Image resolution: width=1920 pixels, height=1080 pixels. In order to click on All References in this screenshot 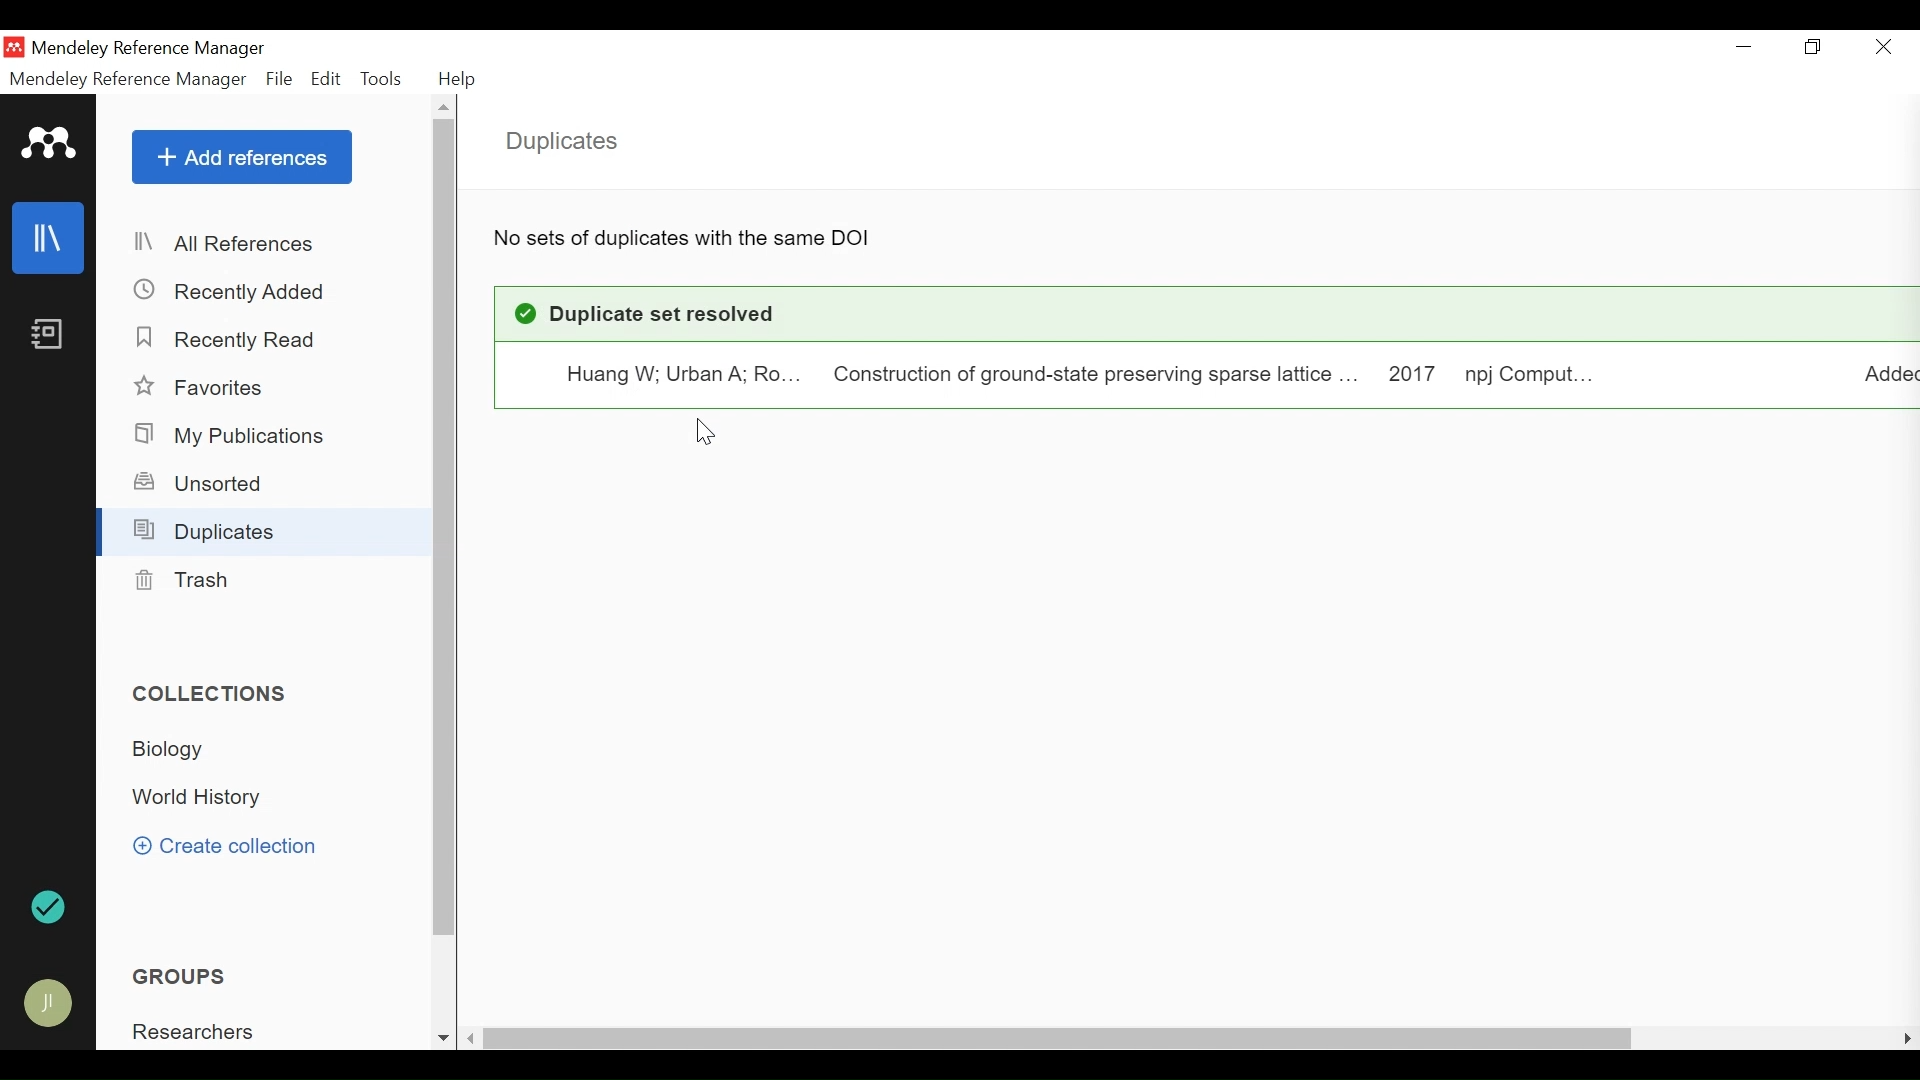, I will do `click(263, 245)`.